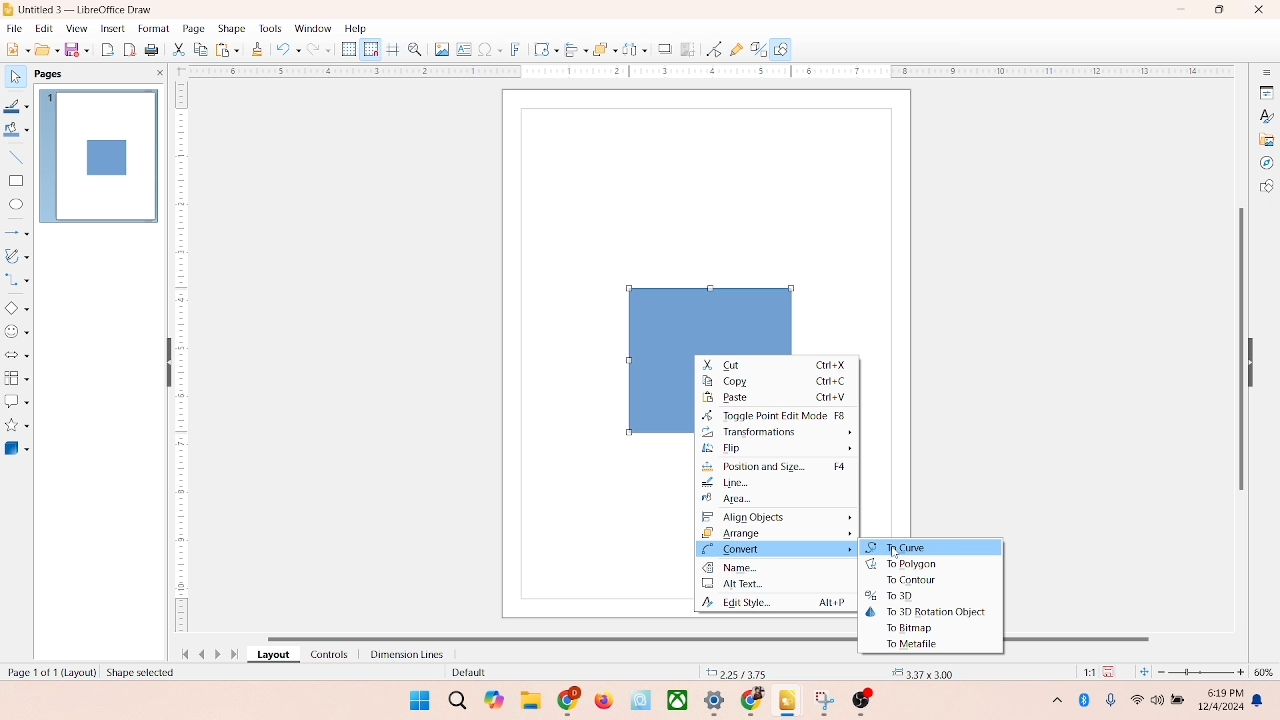 The height and width of the screenshot is (720, 1280). Describe the element at coordinates (1112, 671) in the screenshot. I see `save` at that location.